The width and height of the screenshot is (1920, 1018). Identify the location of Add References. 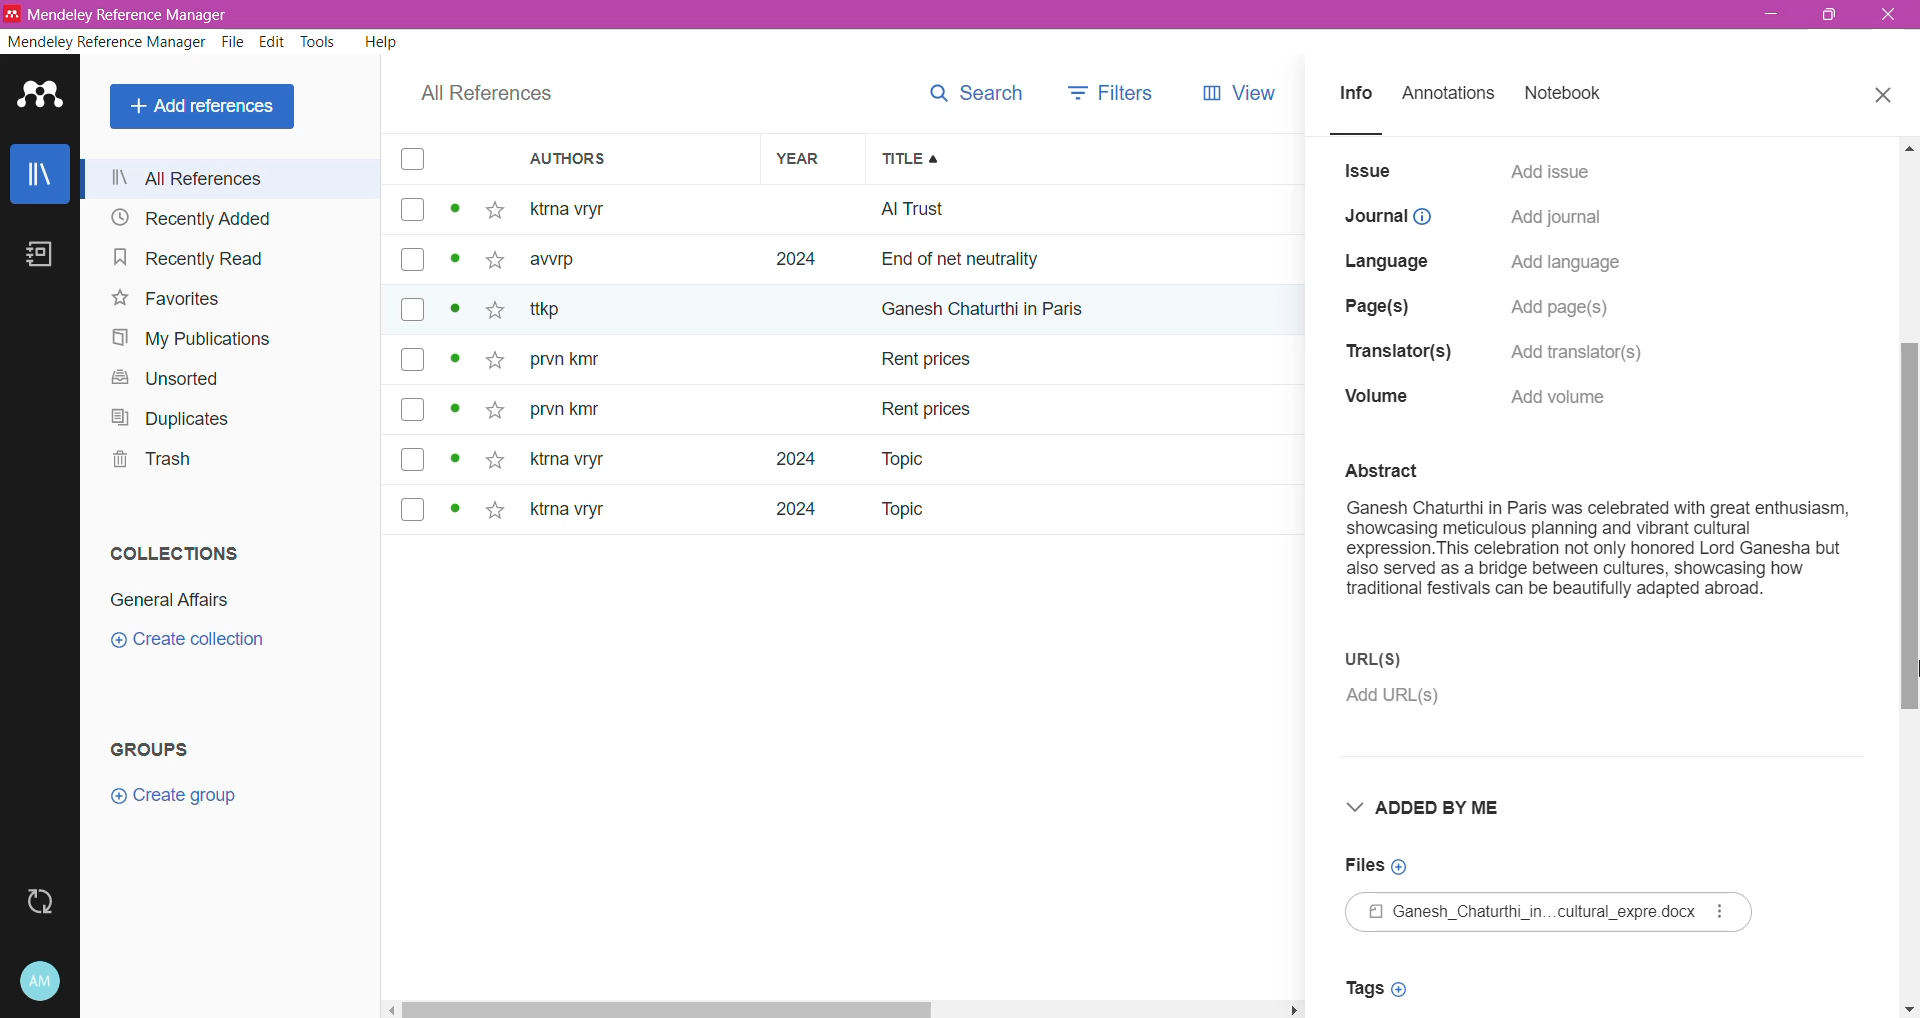
(204, 107).